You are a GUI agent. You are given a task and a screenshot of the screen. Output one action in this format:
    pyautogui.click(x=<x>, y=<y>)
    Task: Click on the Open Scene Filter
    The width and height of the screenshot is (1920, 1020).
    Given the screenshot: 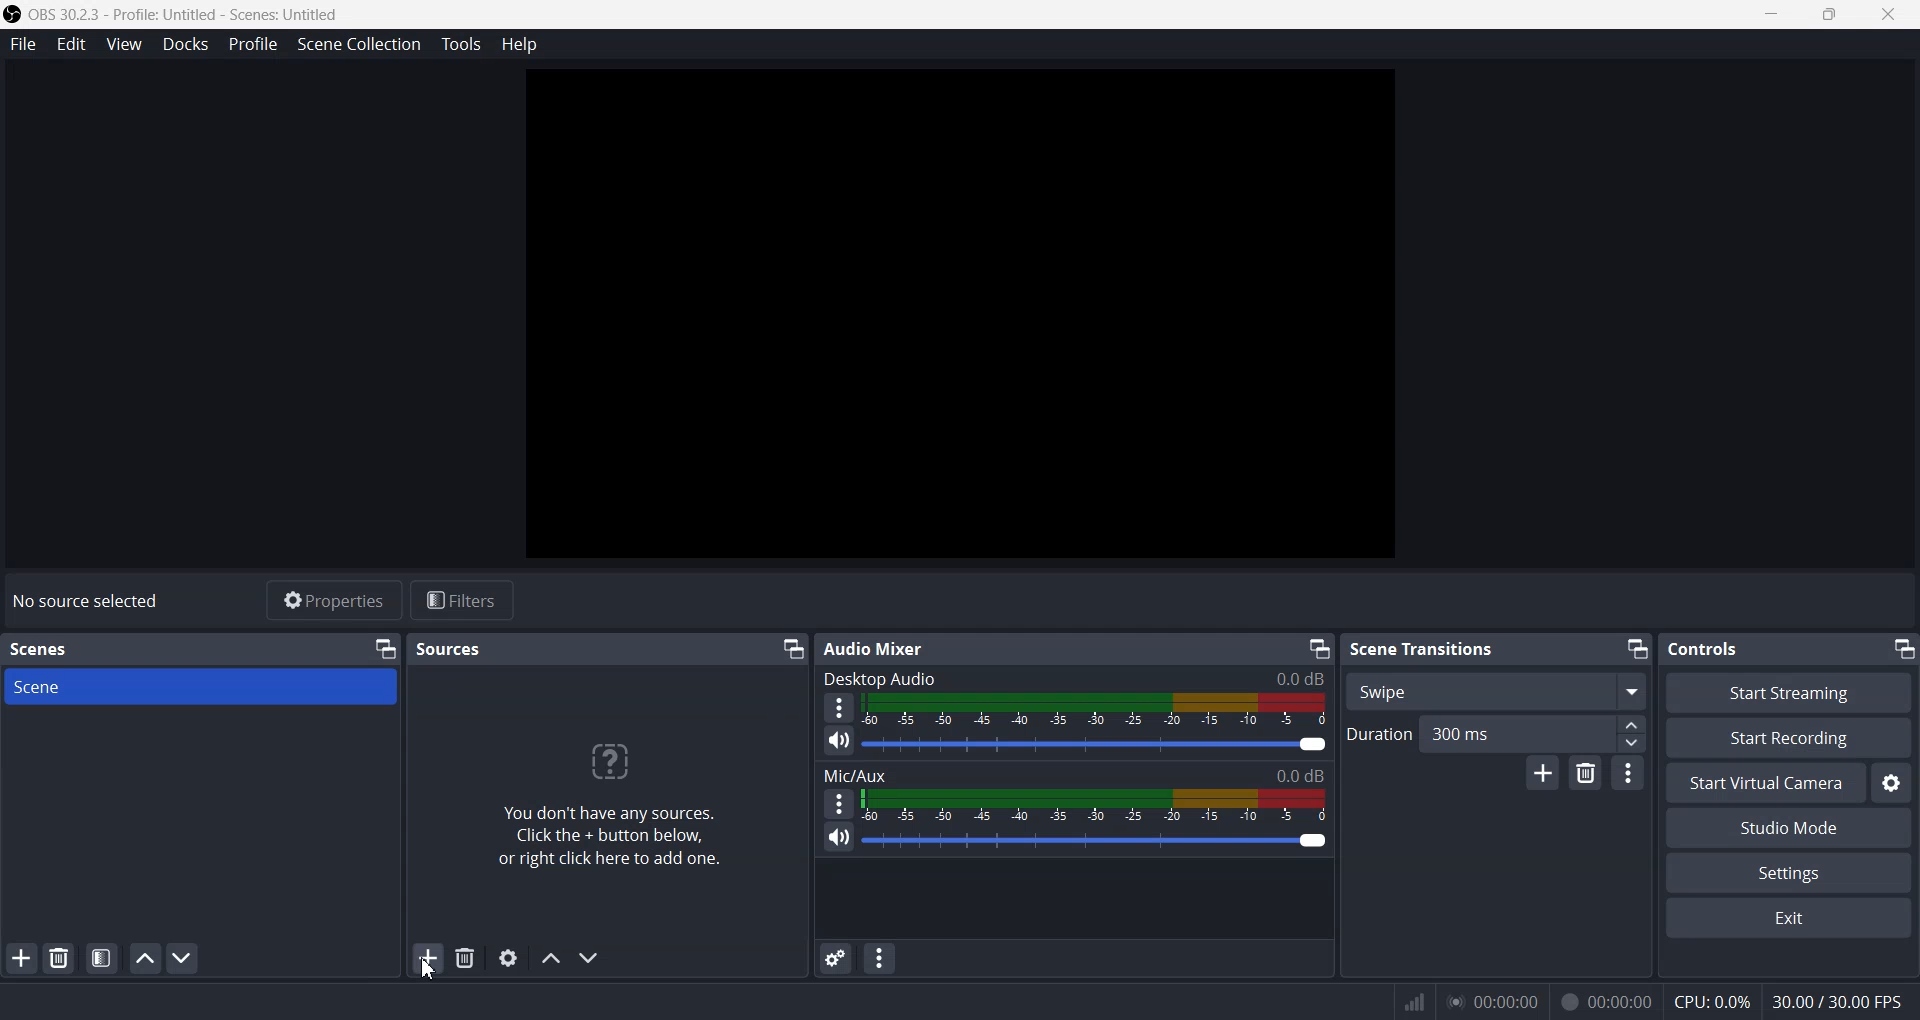 What is the action you would take?
    pyautogui.click(x=102, y=958)
    